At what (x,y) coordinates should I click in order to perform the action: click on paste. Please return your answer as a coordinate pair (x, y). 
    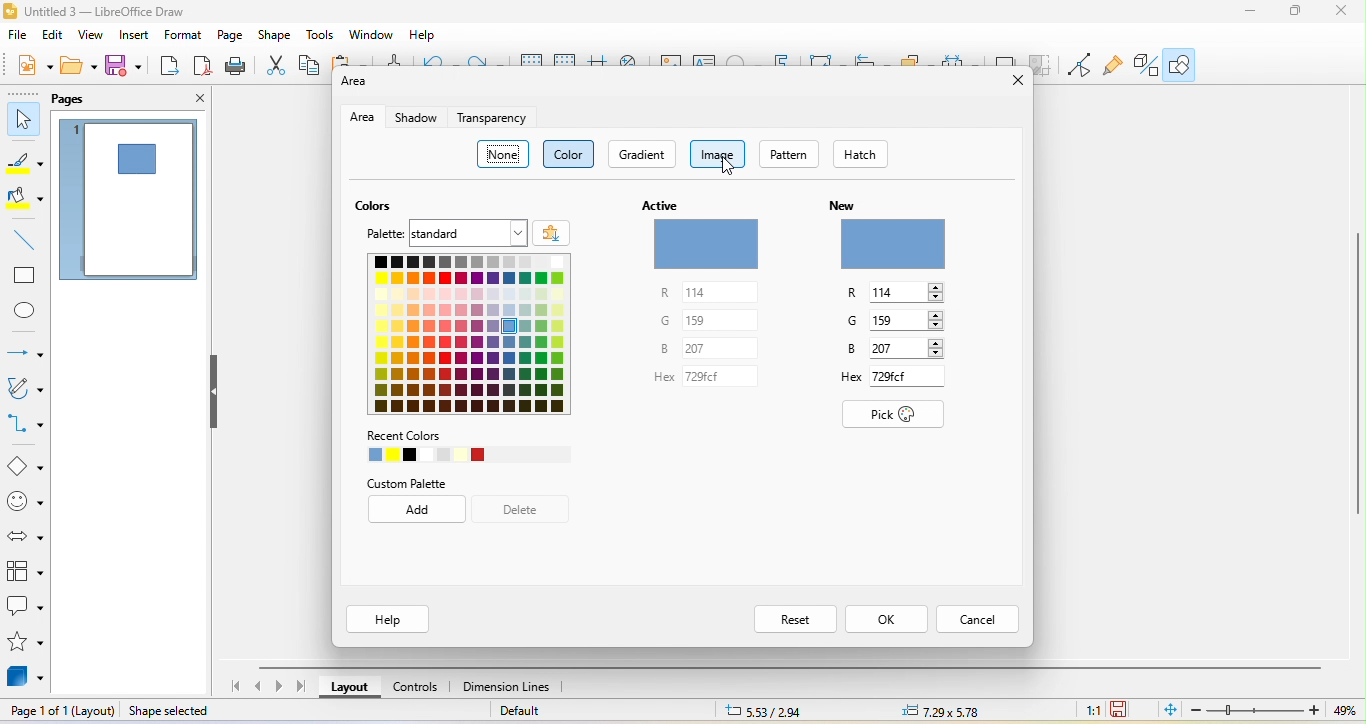
    Looking at the image, I should click on (353, 62).